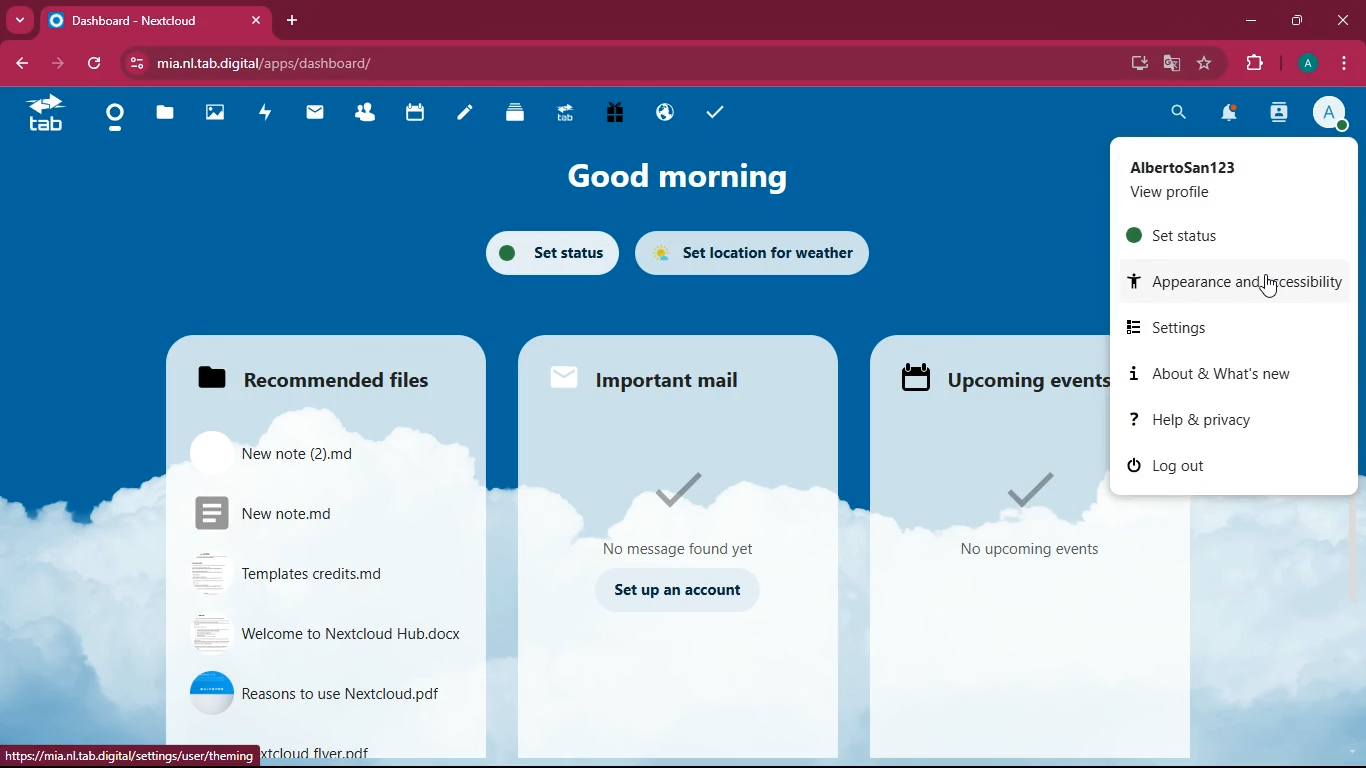  I want to click on extension, so click(1259, 63).